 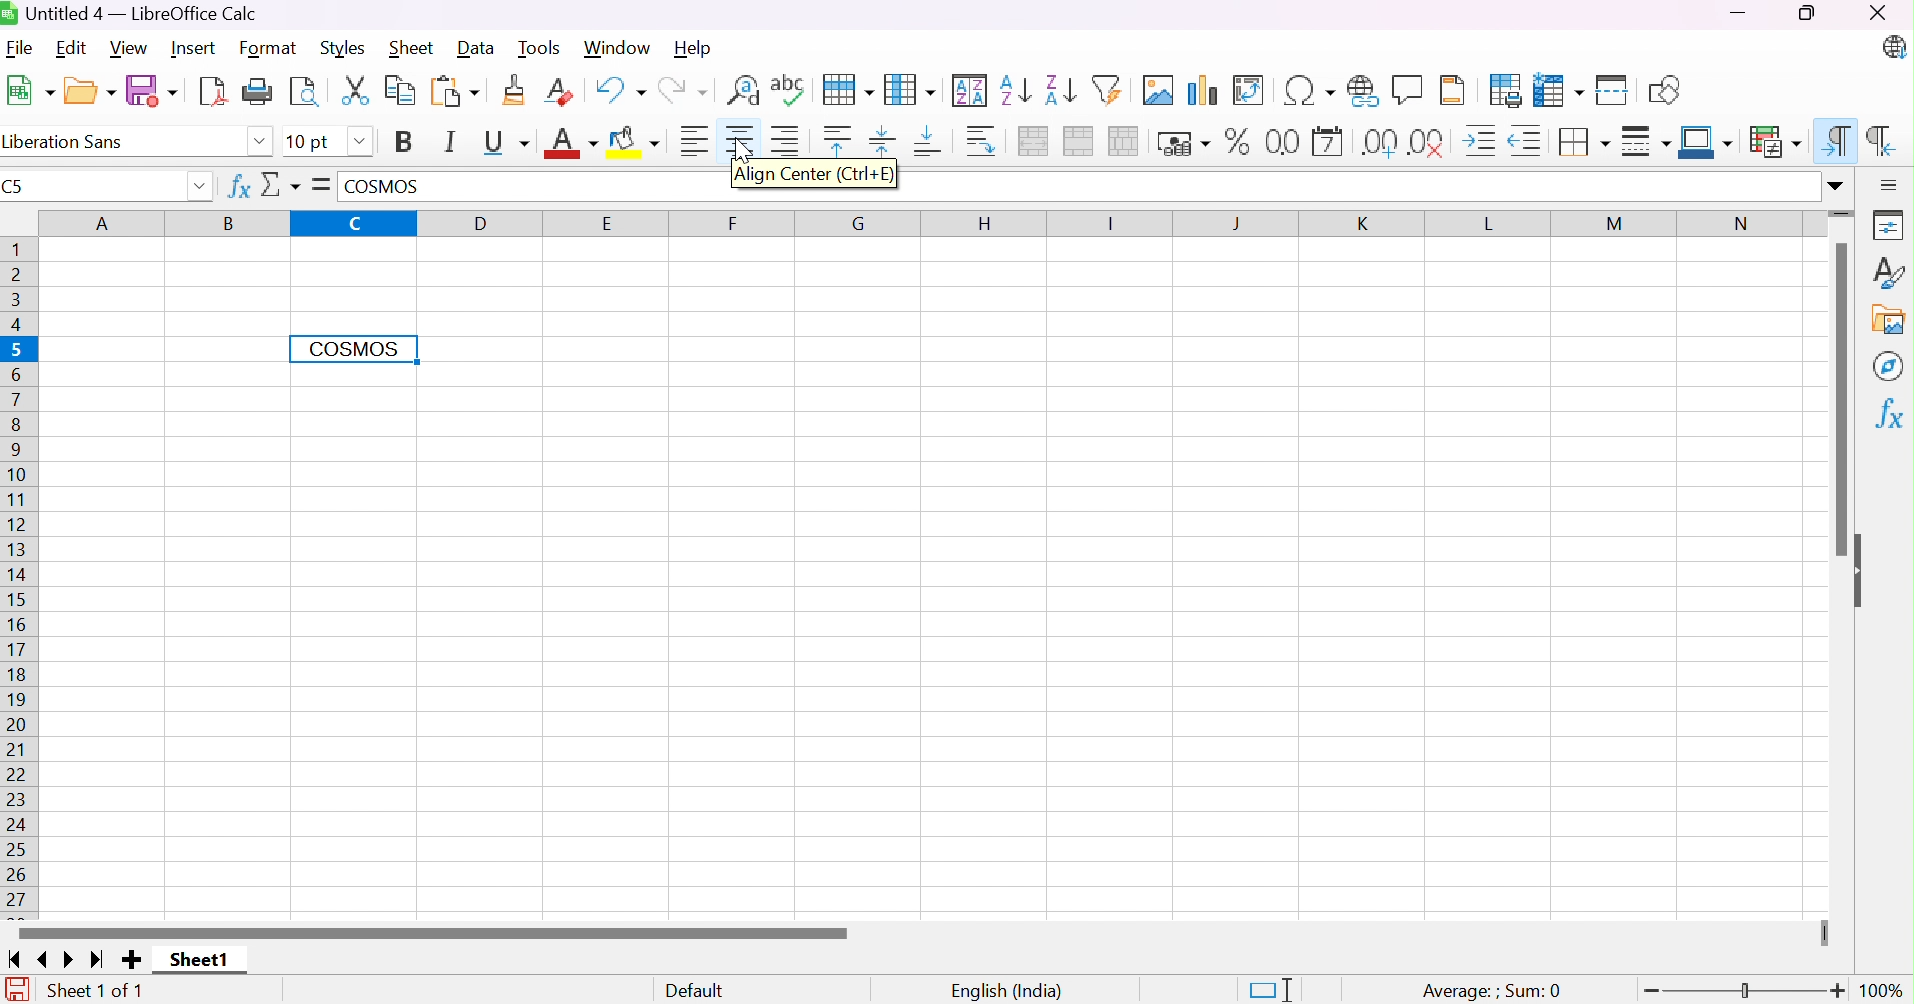 What do you see at coordinates (638, 144) in the screenshot?
I see `Background Color` at bounding box center [638, 144].